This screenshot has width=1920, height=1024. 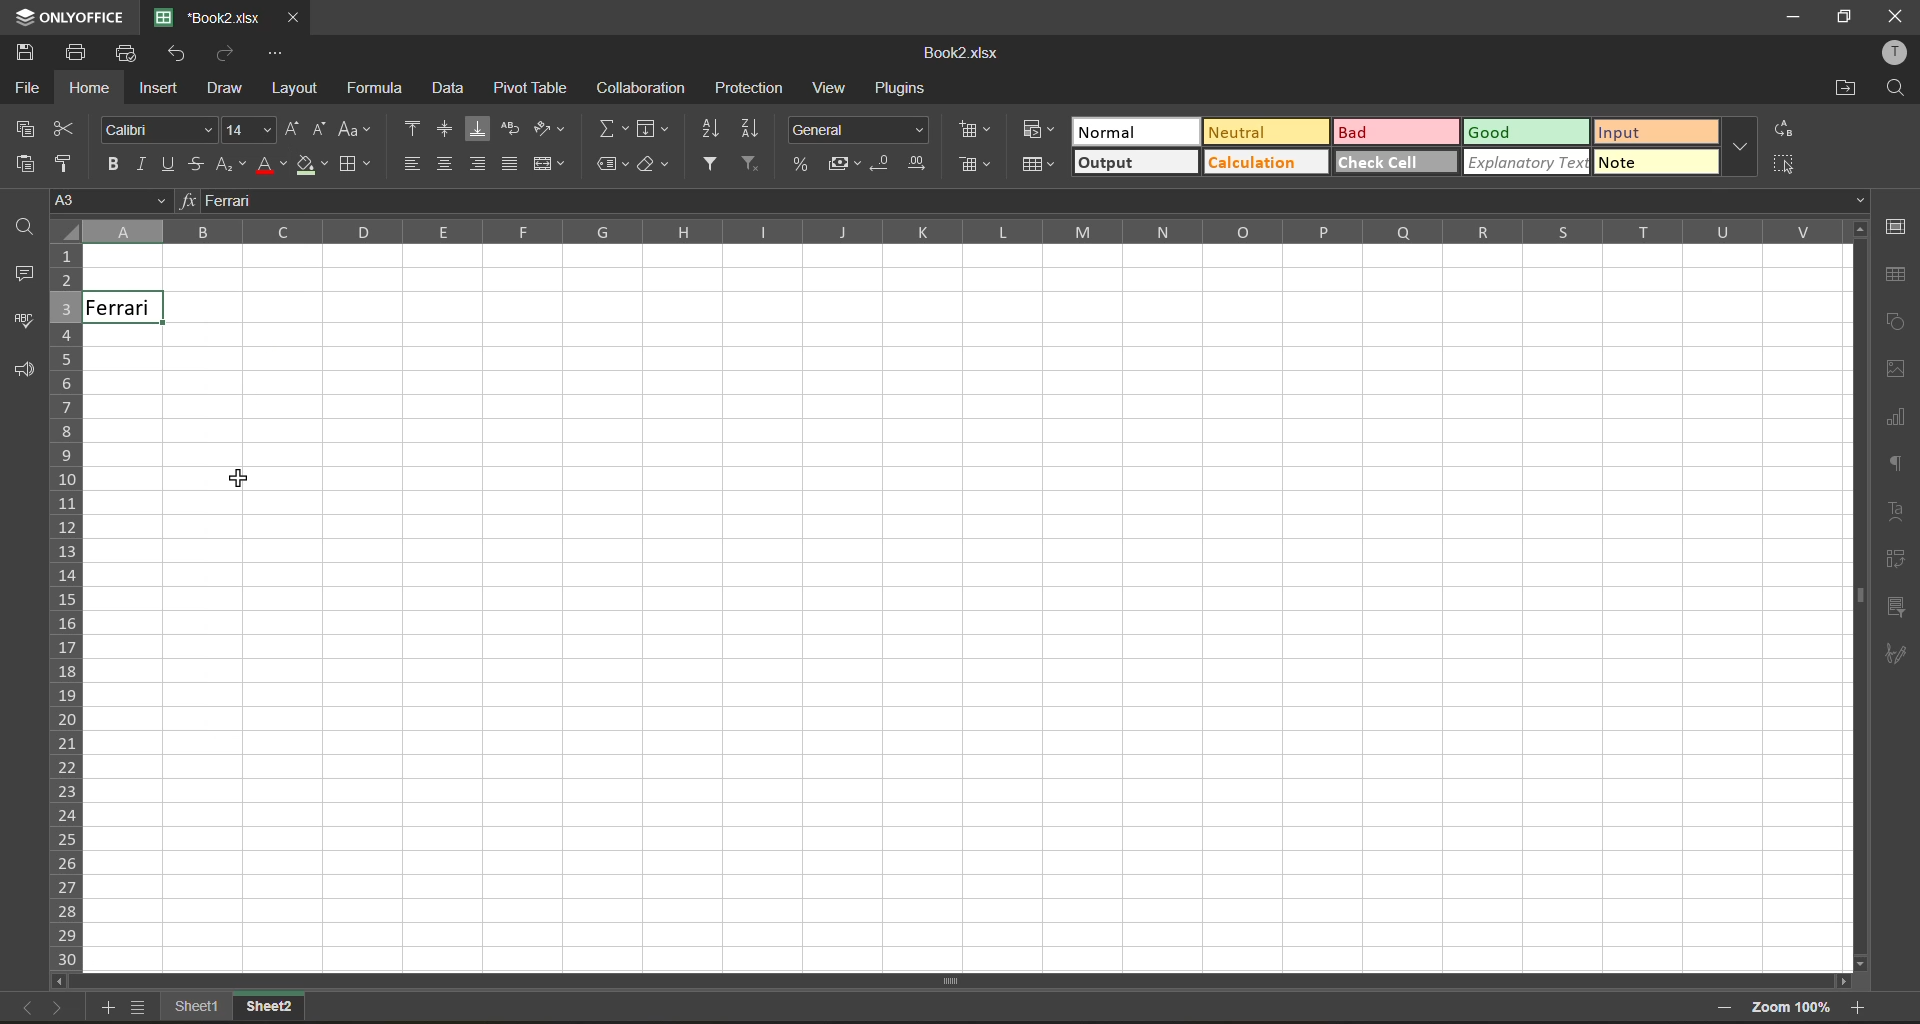 I want to click on font size increased, so click(x=123, y=306).